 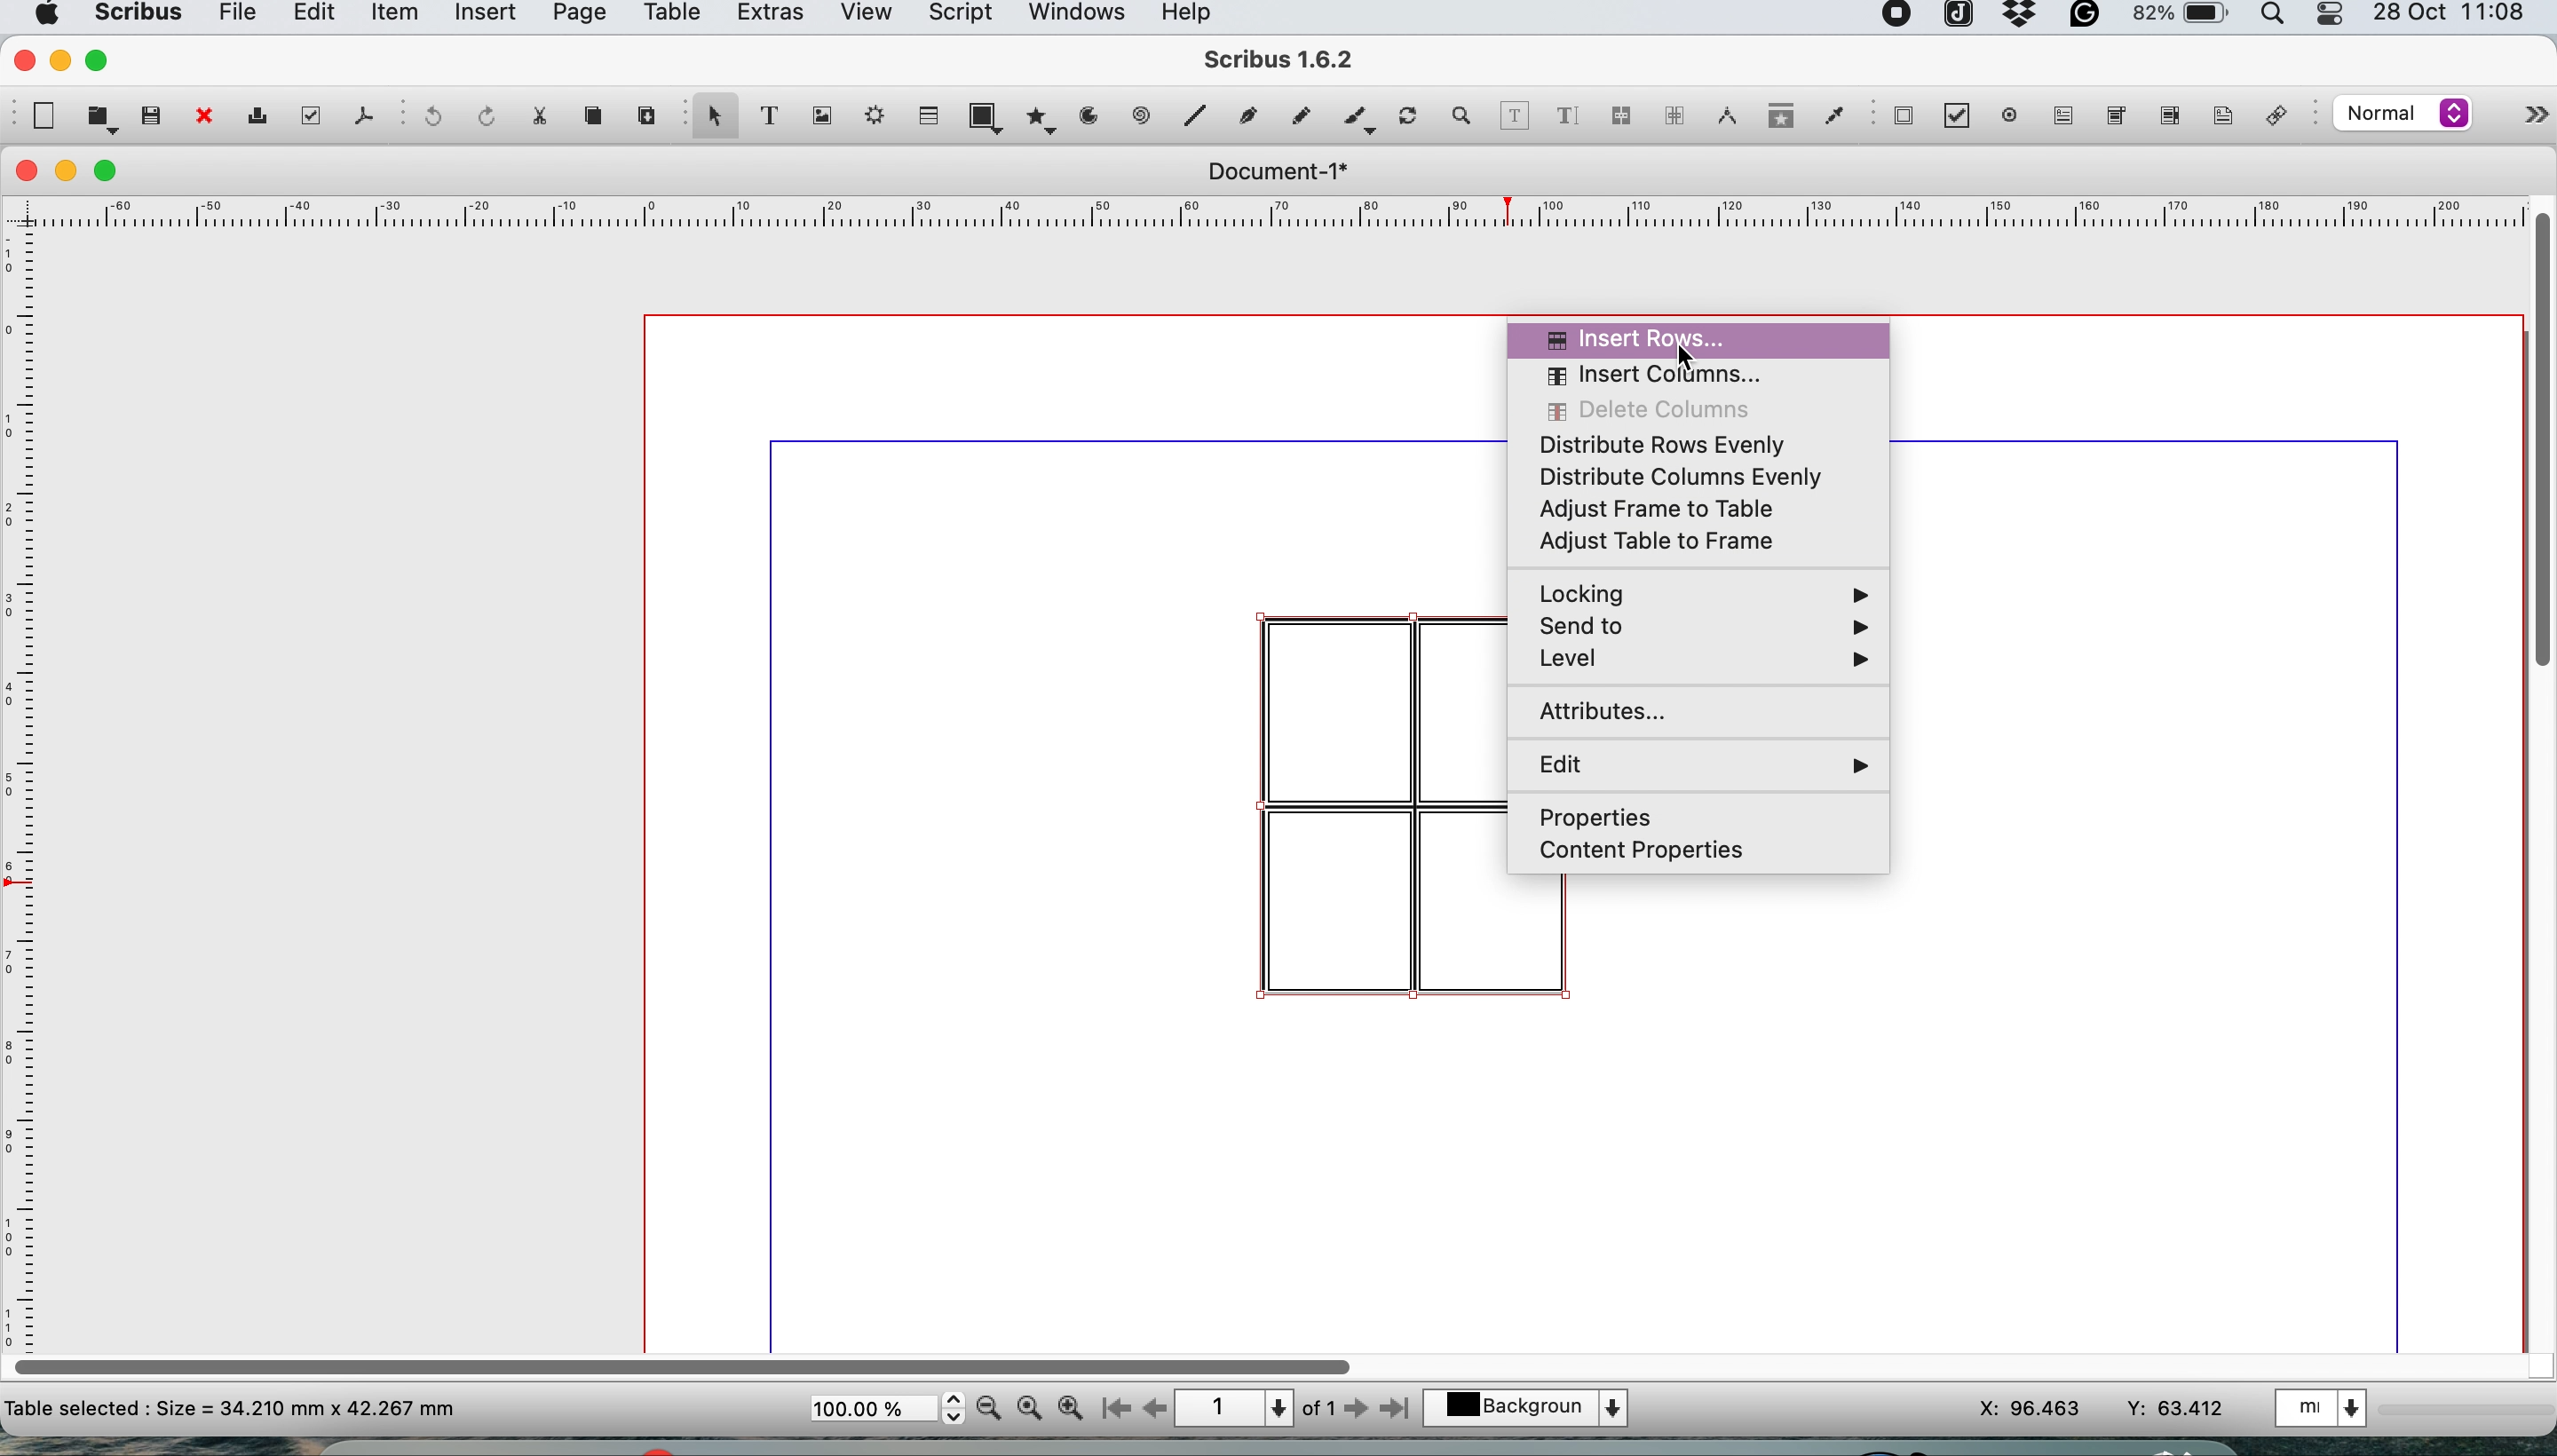 What do you see at coordinates (576, 17) in the screenshot?
I see `page` at bounding box center [576, 17].